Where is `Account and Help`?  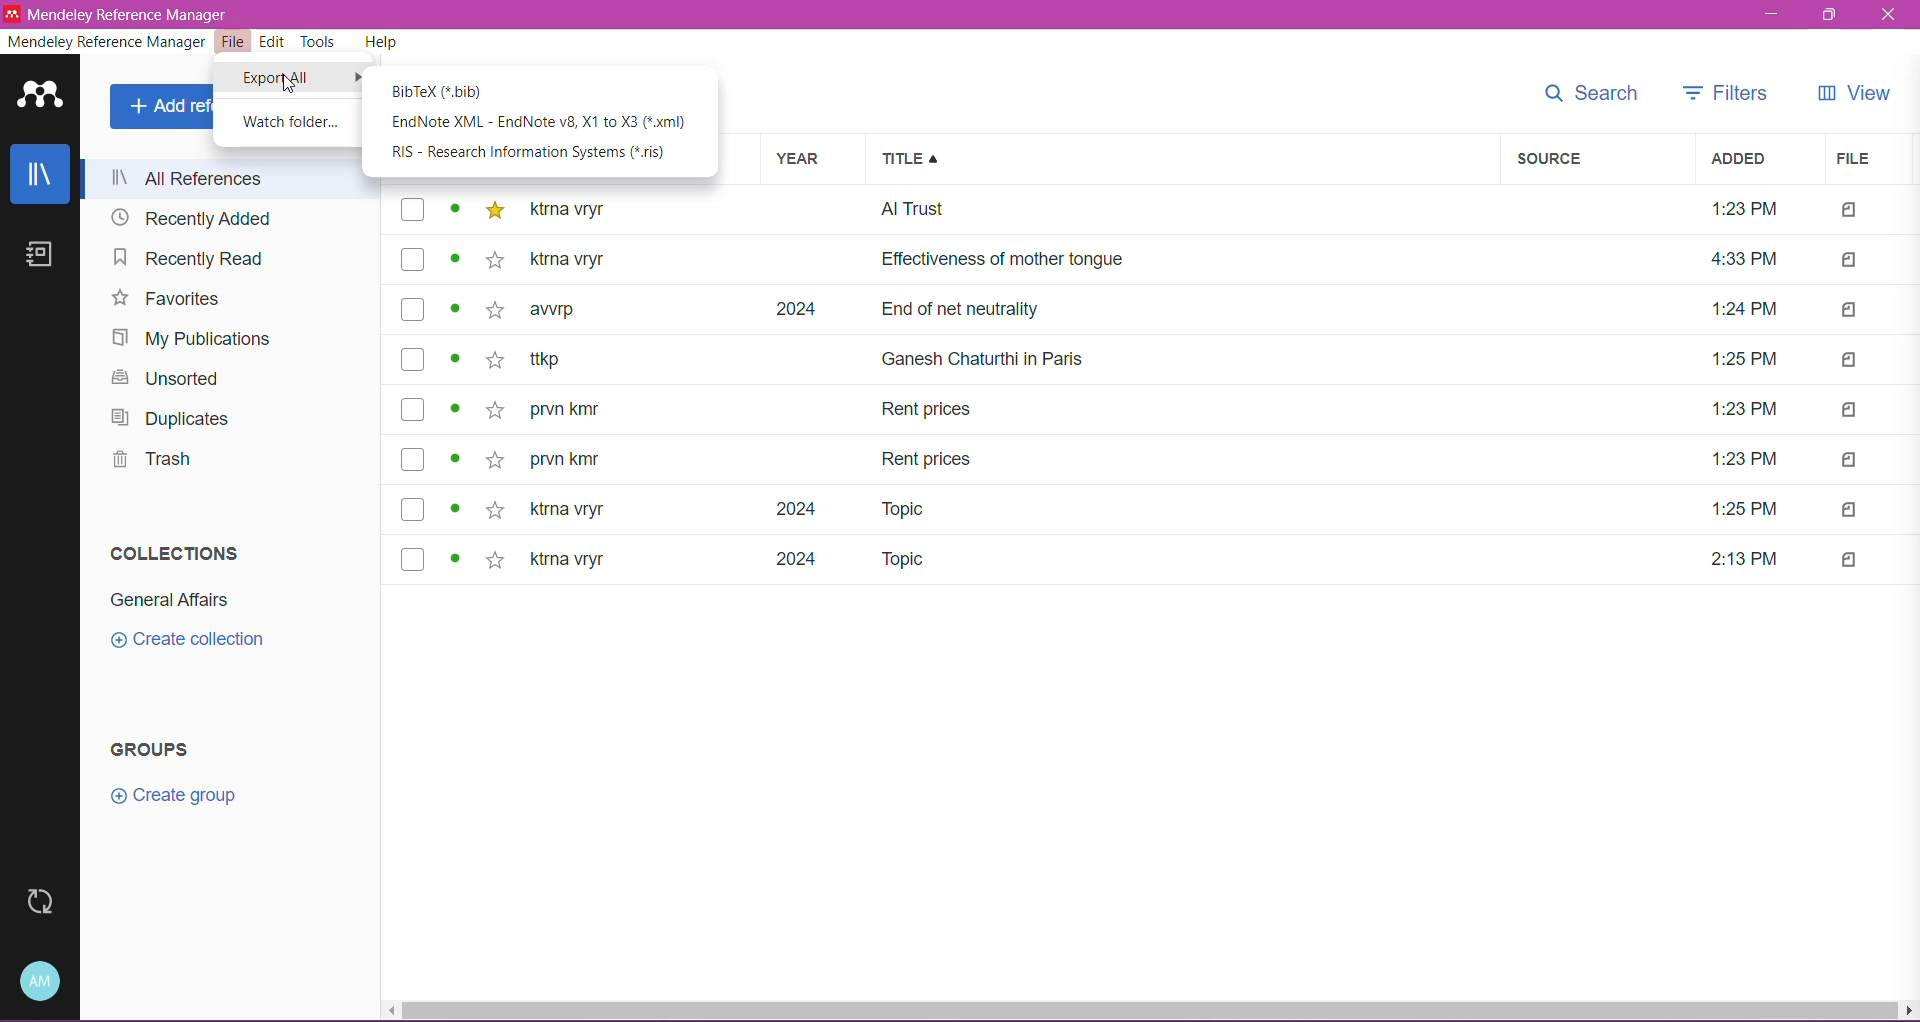 Account and Help is located at coordinates (46, 980).